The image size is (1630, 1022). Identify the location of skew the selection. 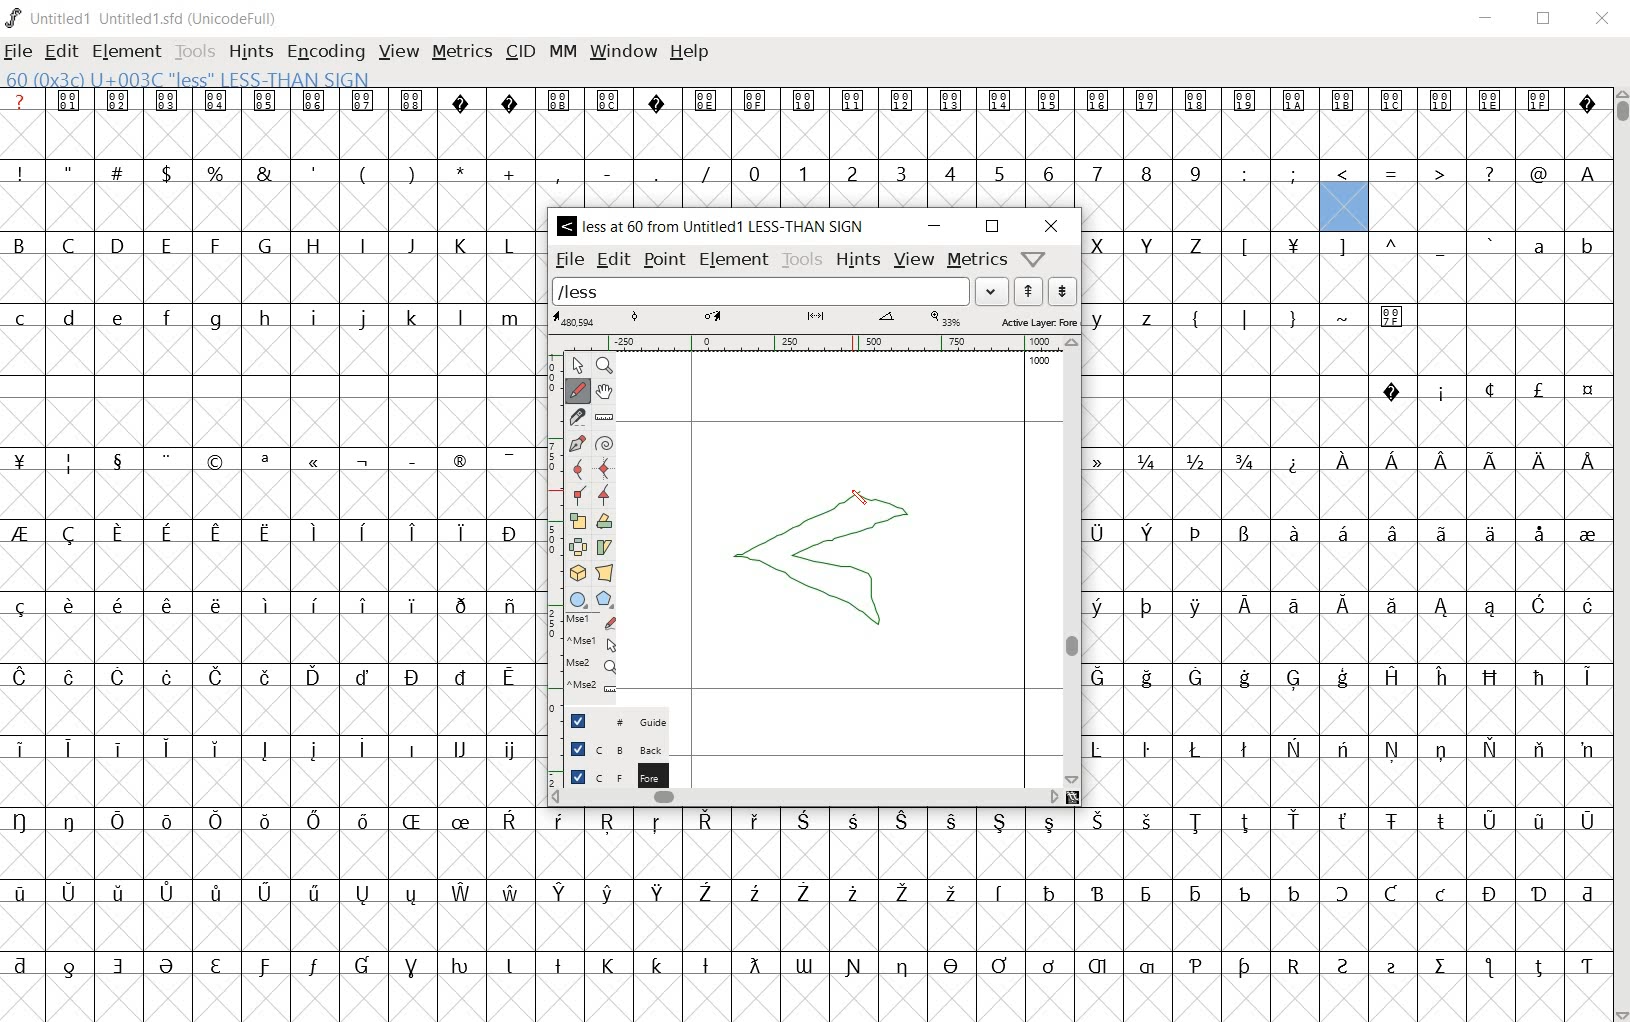
(606, 545).